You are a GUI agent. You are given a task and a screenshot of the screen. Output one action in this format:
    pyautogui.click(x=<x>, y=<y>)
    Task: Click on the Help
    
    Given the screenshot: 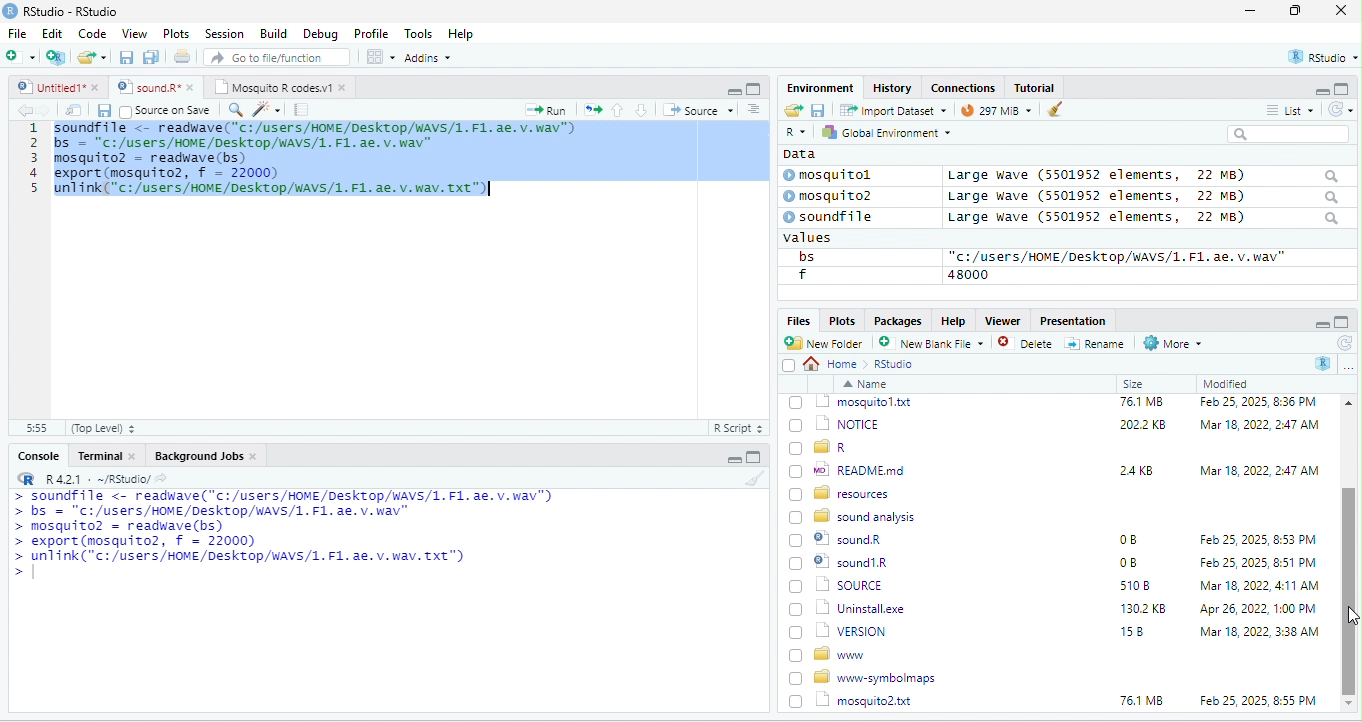 What is the action you would take?
    pyautogui.click(x=953, y=319)
    